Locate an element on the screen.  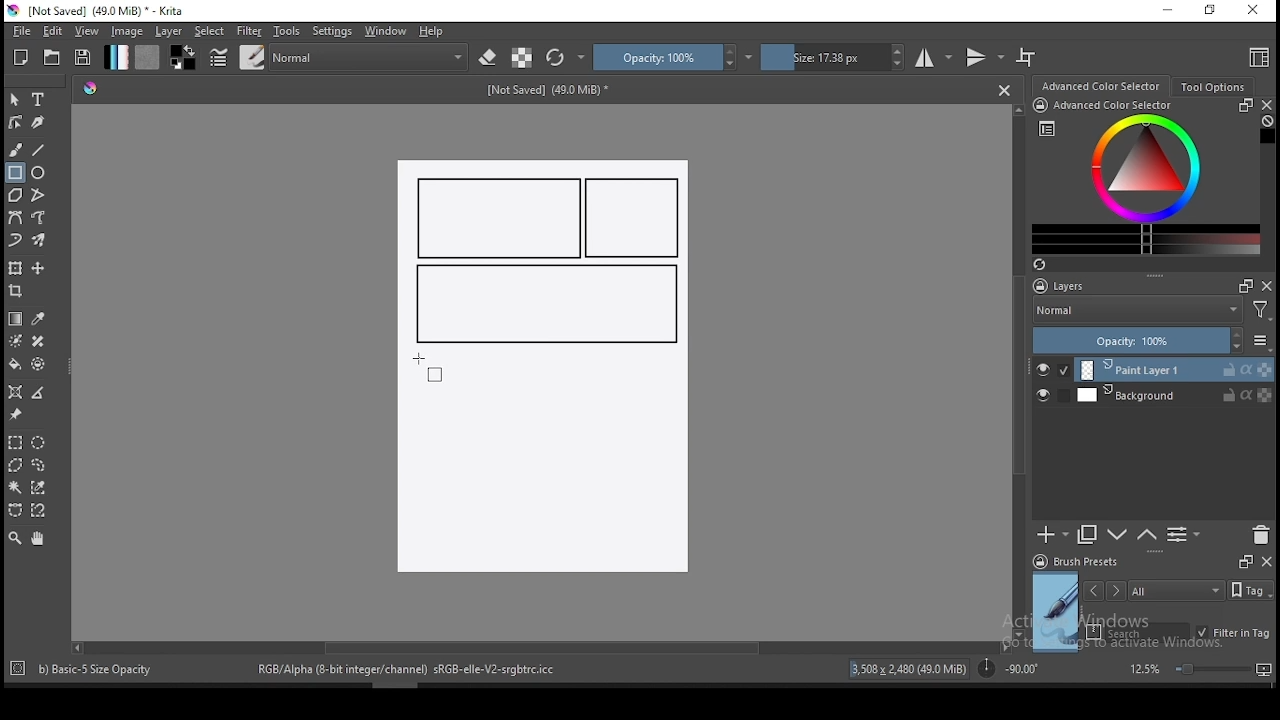
Frames is located at coordinates (1240, 285).